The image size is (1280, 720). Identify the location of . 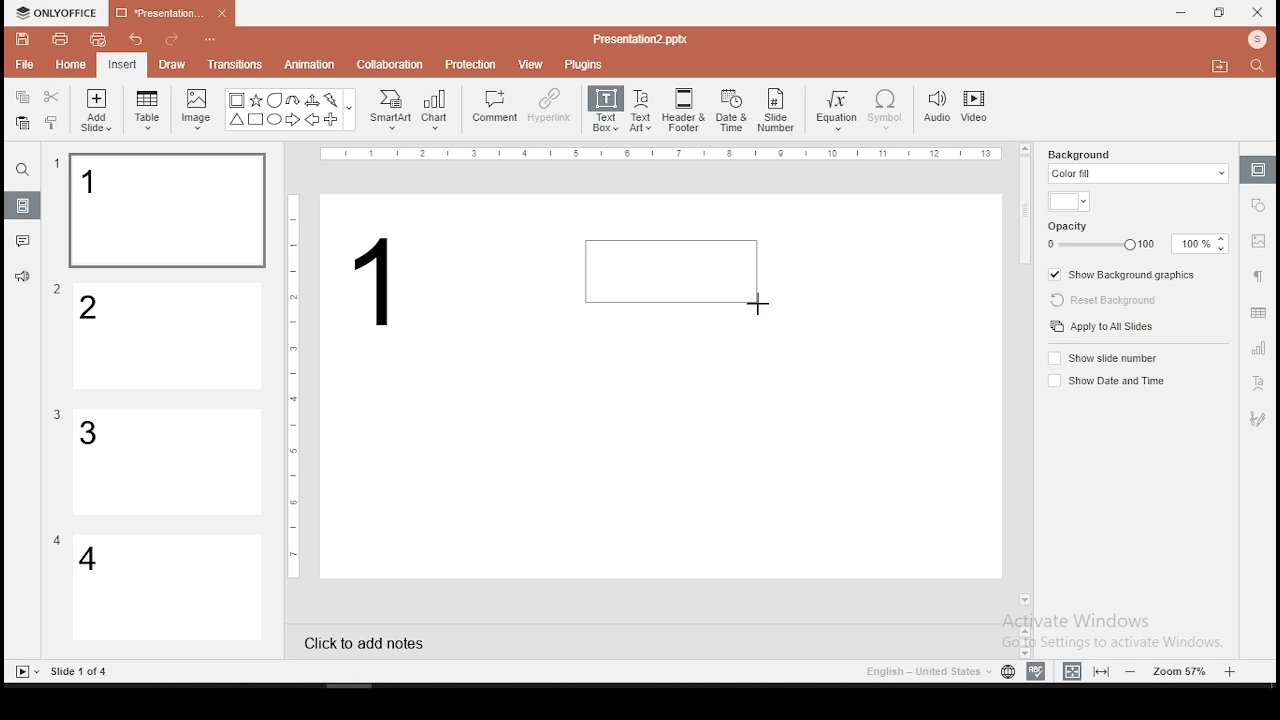
(665, 155).